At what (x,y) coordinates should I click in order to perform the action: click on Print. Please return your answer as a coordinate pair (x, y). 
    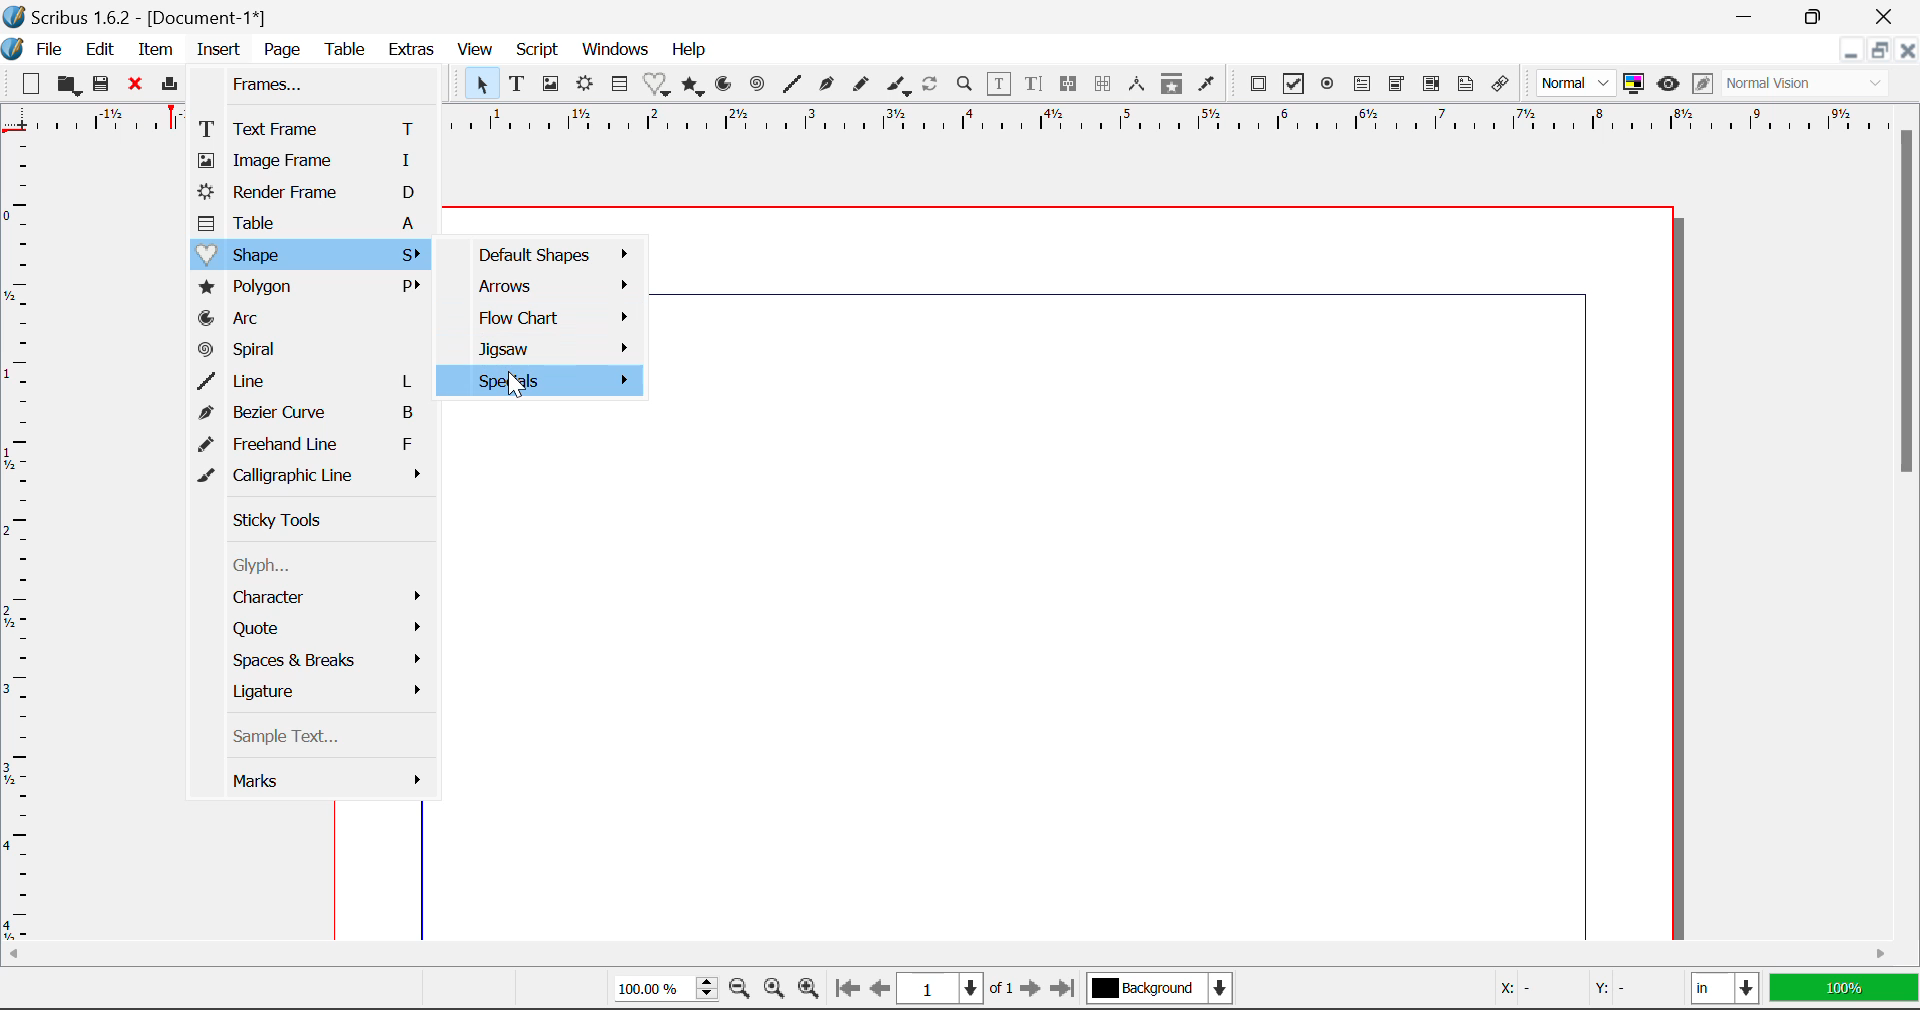
    Looking at the image, I should click on (173, 85).